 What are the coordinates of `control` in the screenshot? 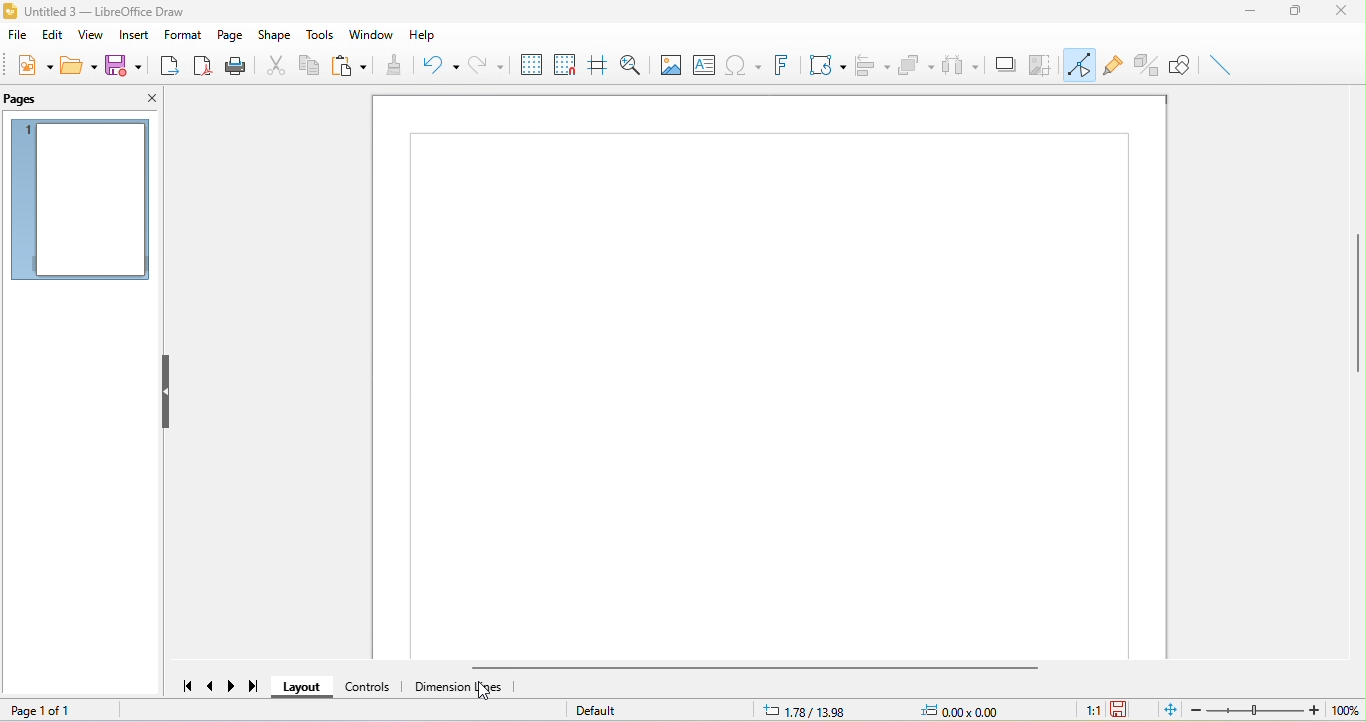 It's located at (369, 687).